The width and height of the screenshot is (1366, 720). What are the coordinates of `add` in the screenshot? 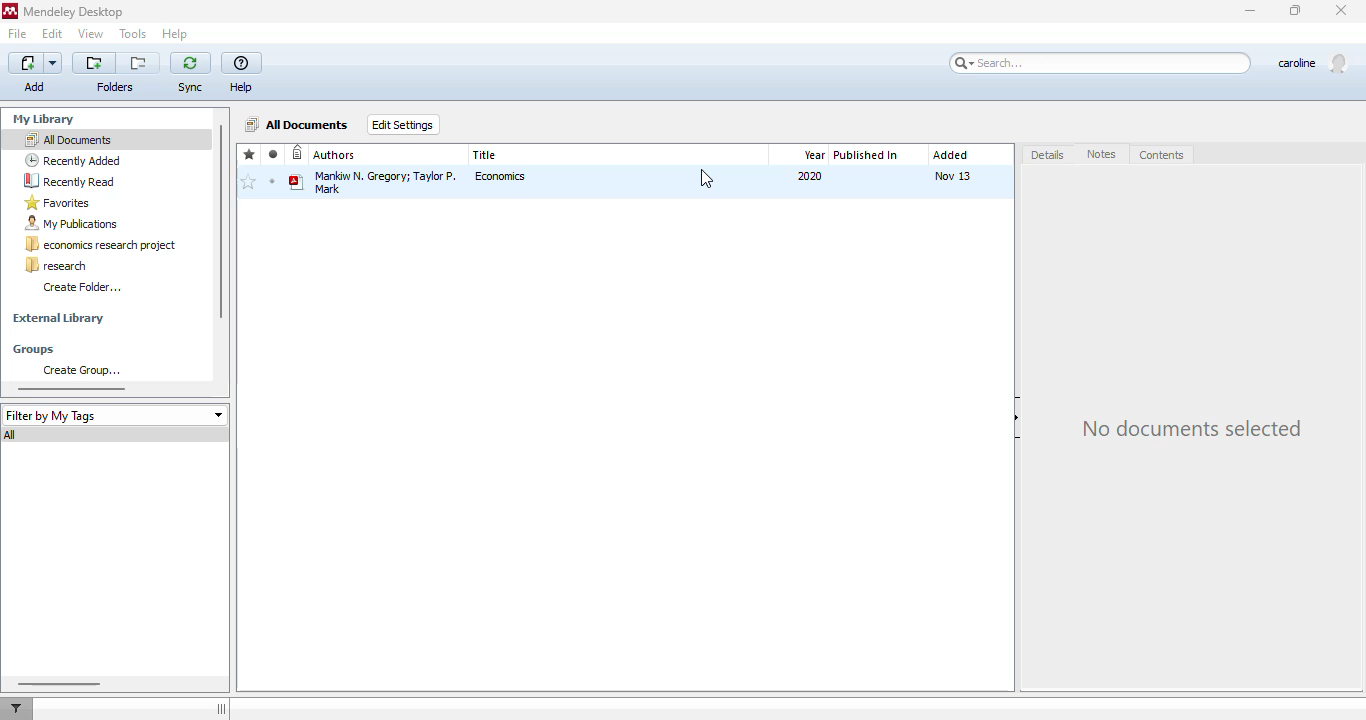 It's located at (36, 63).